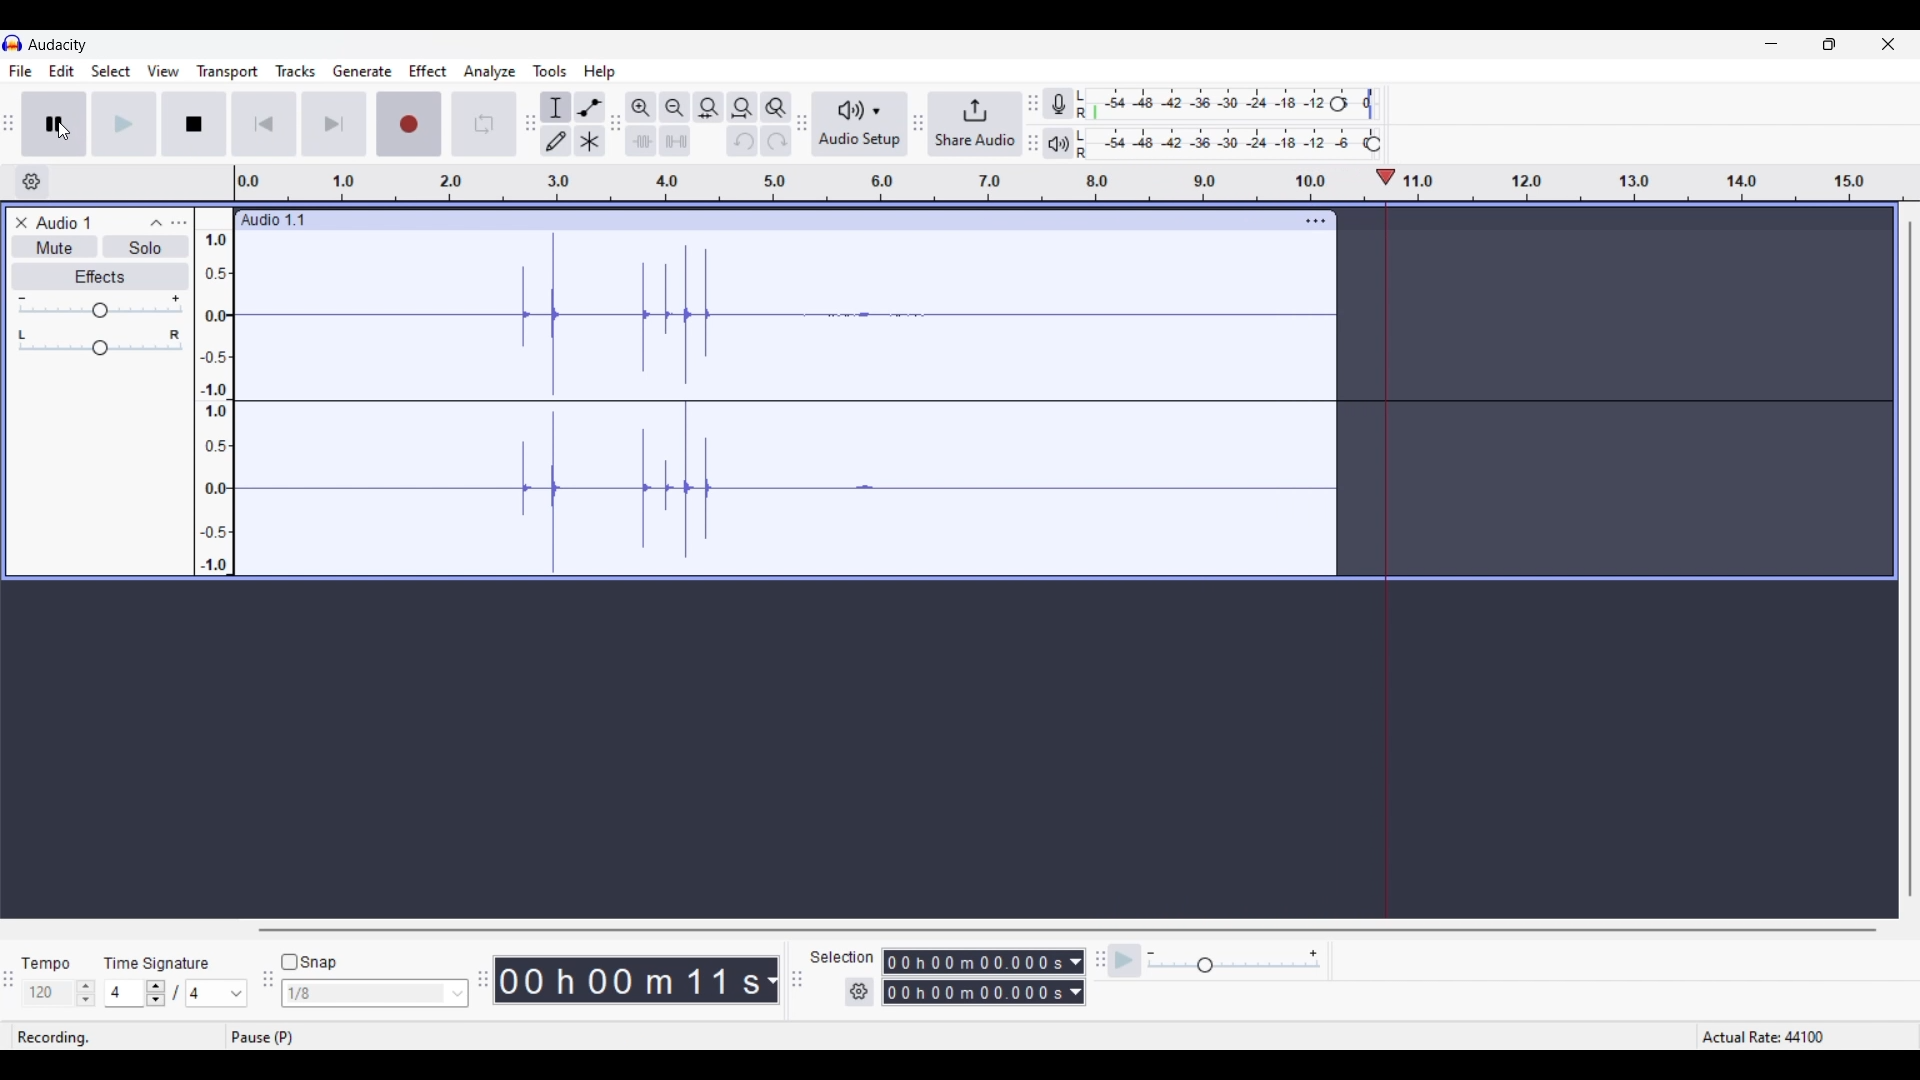 The image size is (1920, 1080). I want to click on Recording level, so click(1215, 101).